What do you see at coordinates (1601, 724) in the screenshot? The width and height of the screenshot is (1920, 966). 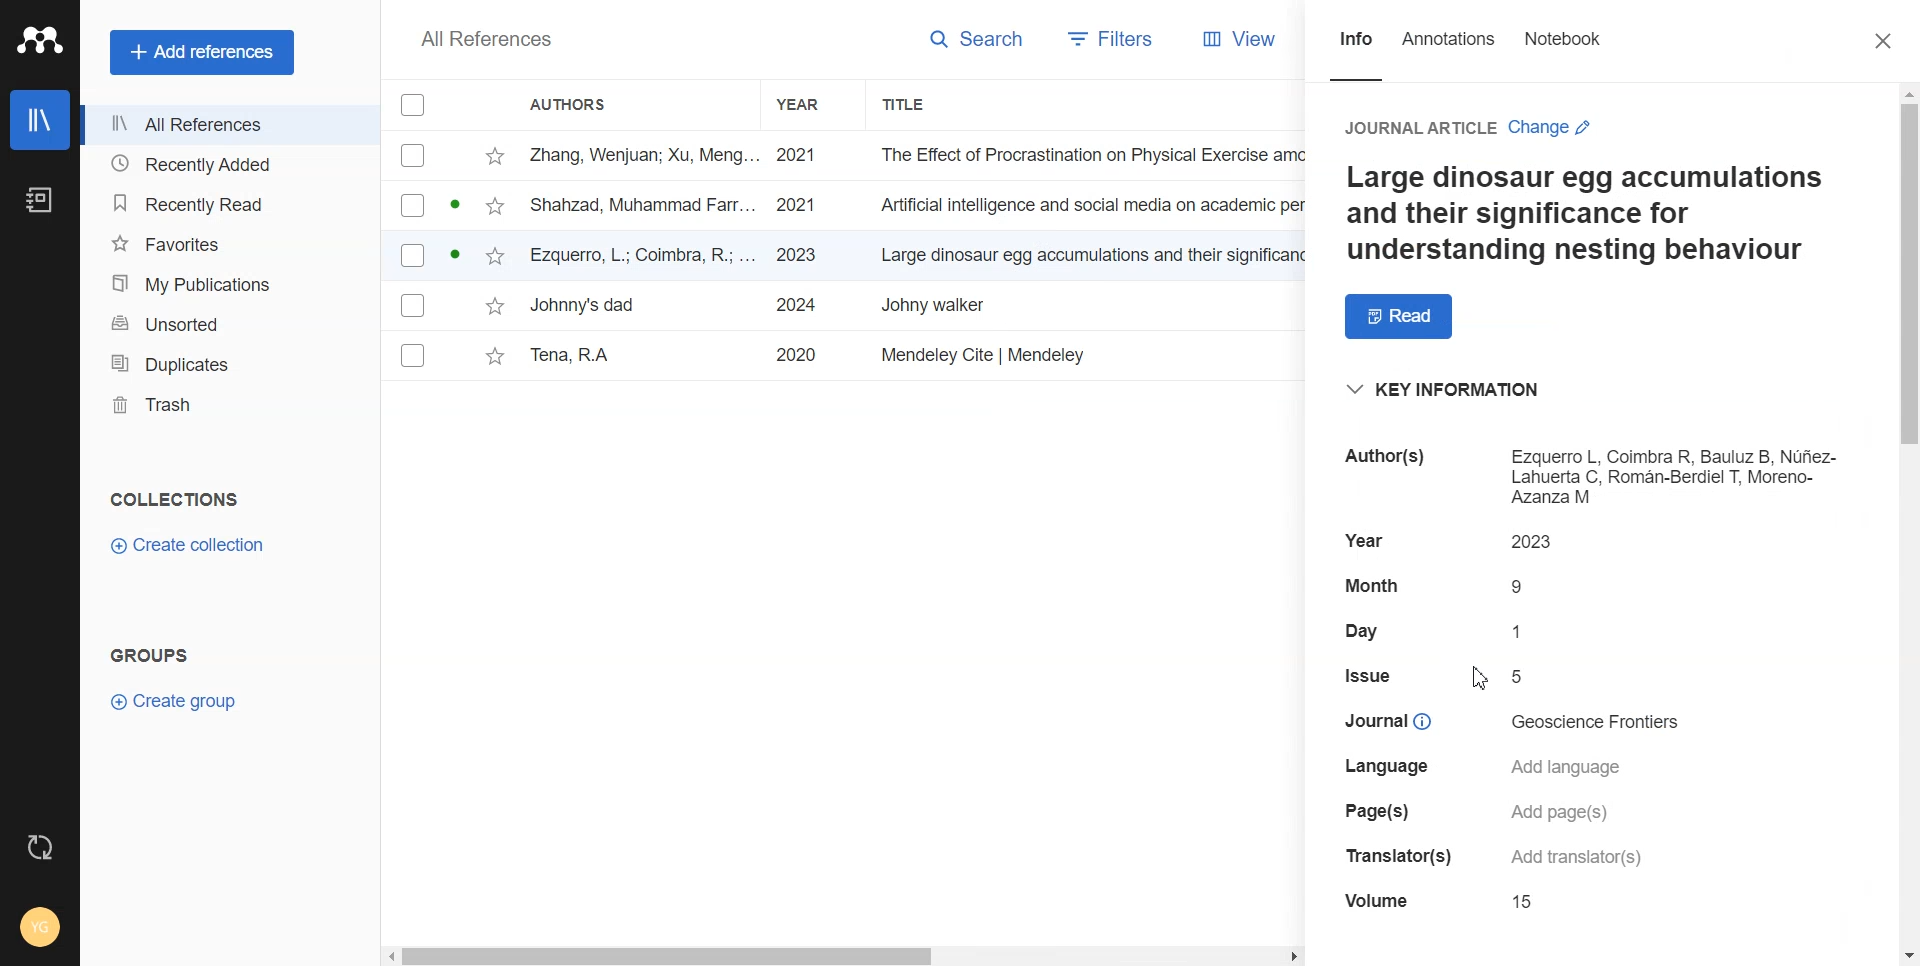 I see `details` at bounding box center [1601, 724].